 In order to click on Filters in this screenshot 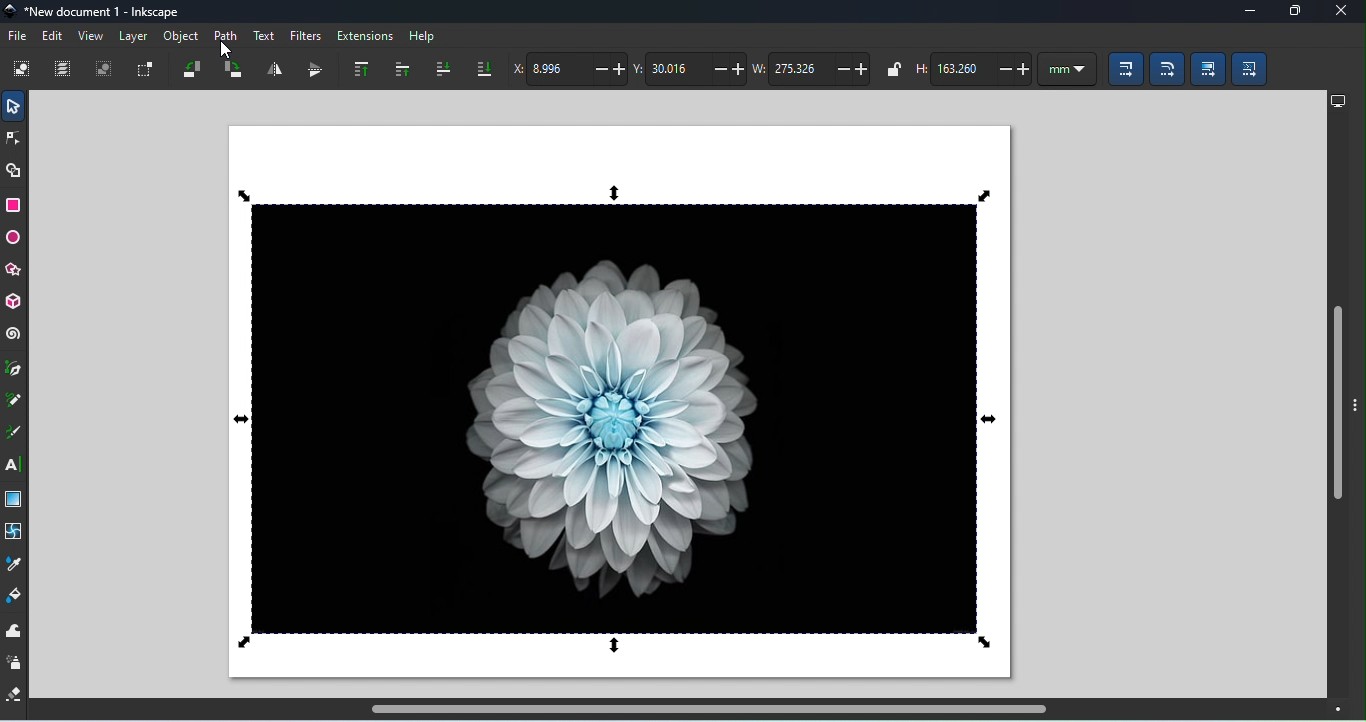, I will do `click(306, 34)`.